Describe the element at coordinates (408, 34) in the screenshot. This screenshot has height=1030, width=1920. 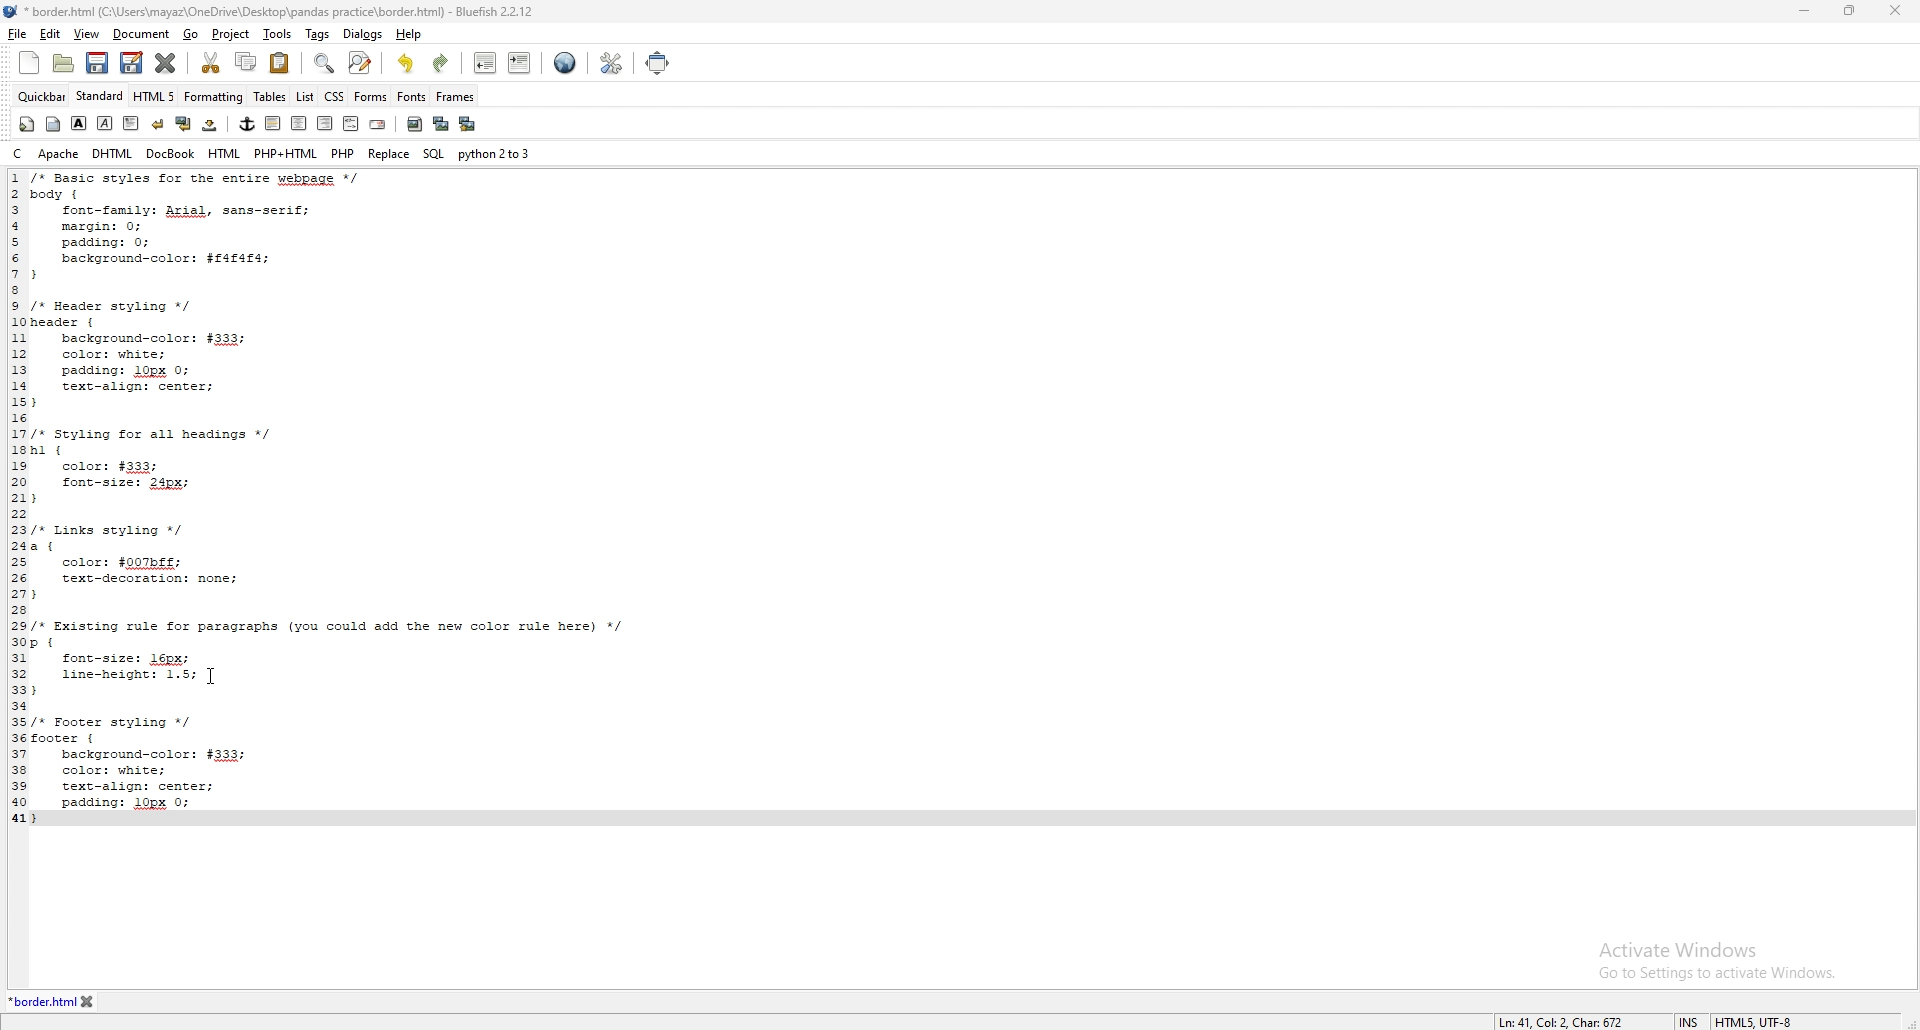
I see `help` at that location.